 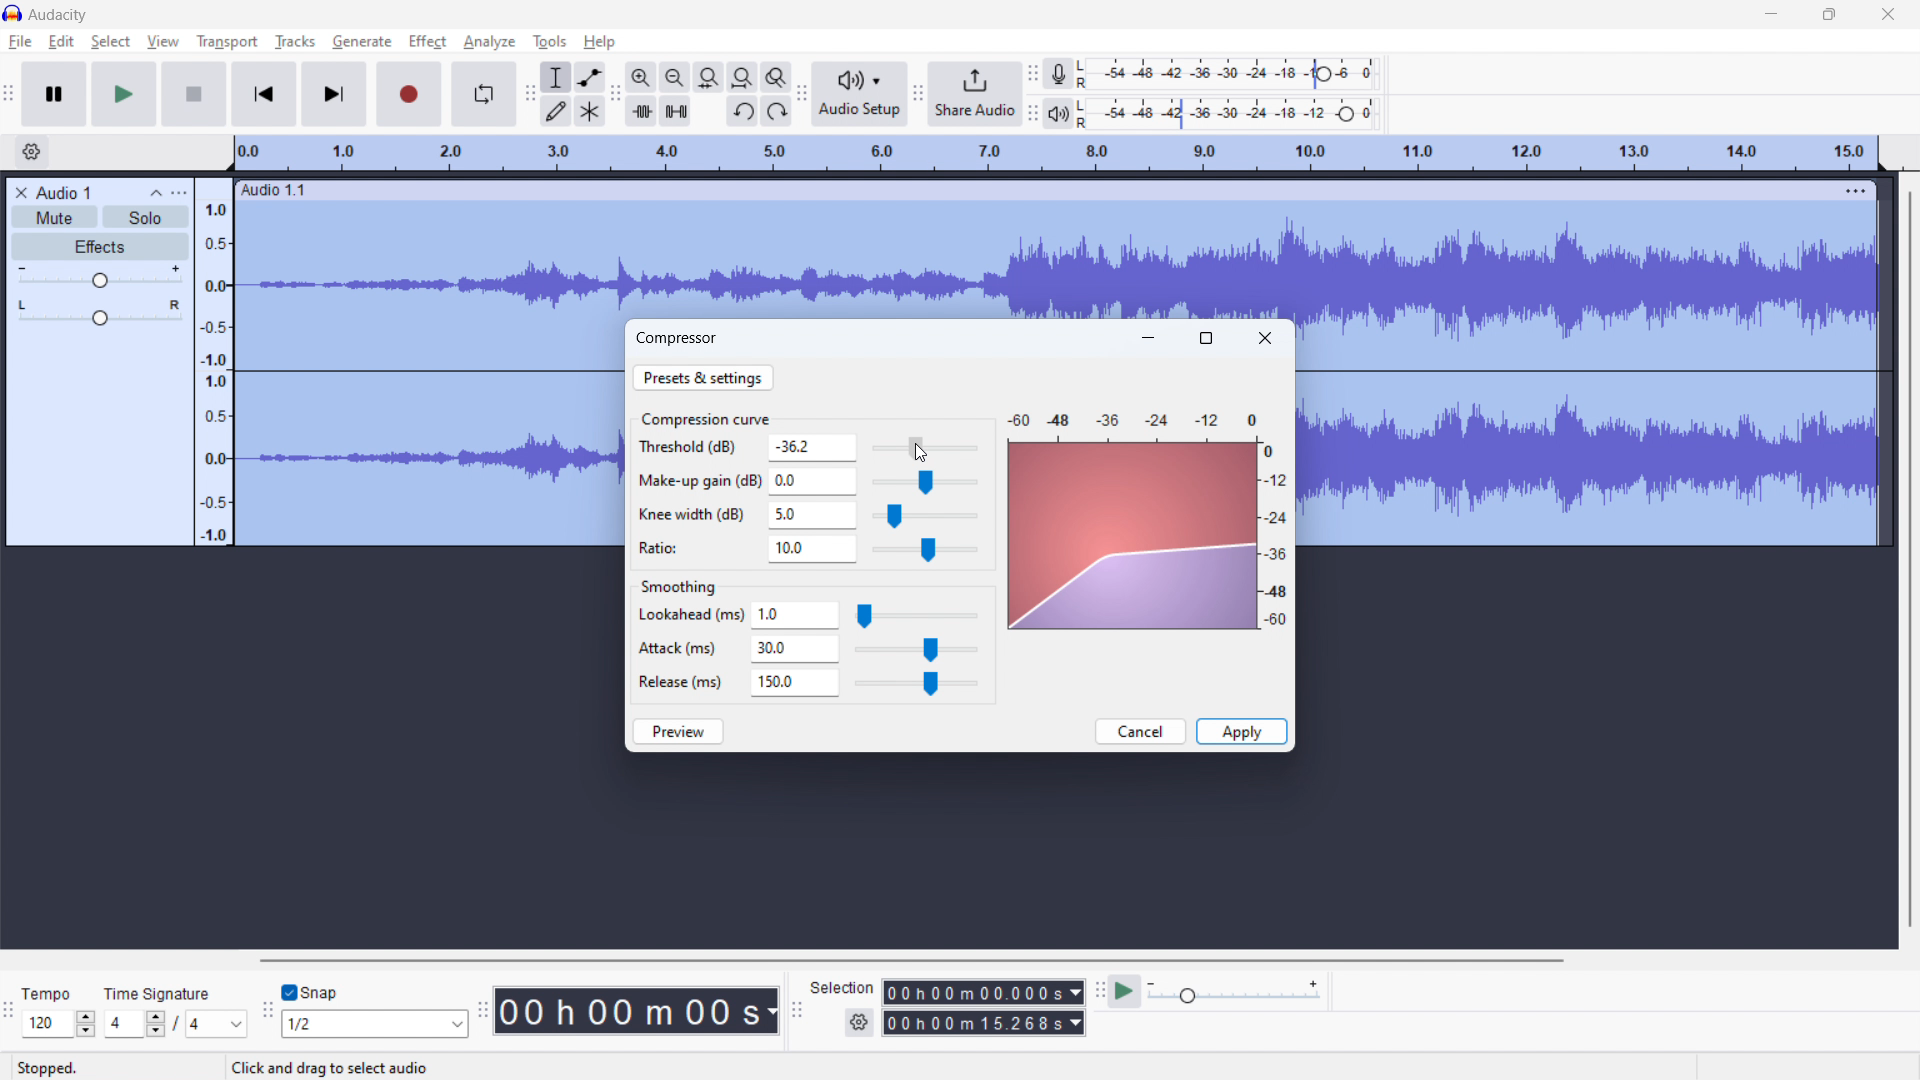 I want to click on Audacity logo, so click(x=13, y=13).